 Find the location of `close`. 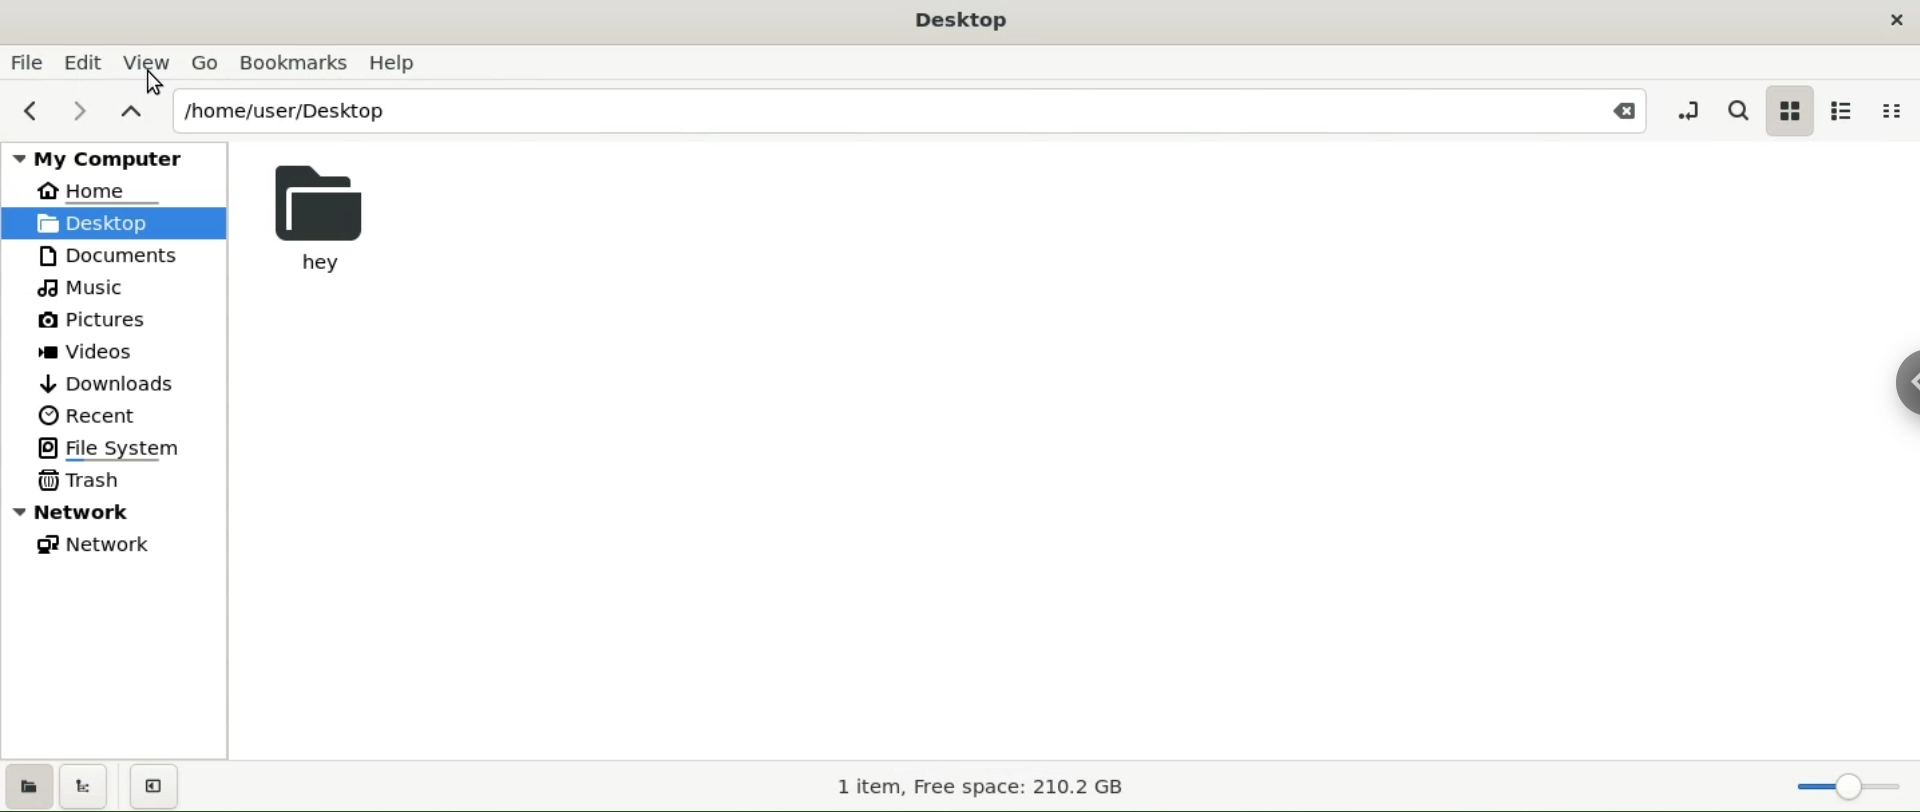

close is located at coordinates (1614, 110).